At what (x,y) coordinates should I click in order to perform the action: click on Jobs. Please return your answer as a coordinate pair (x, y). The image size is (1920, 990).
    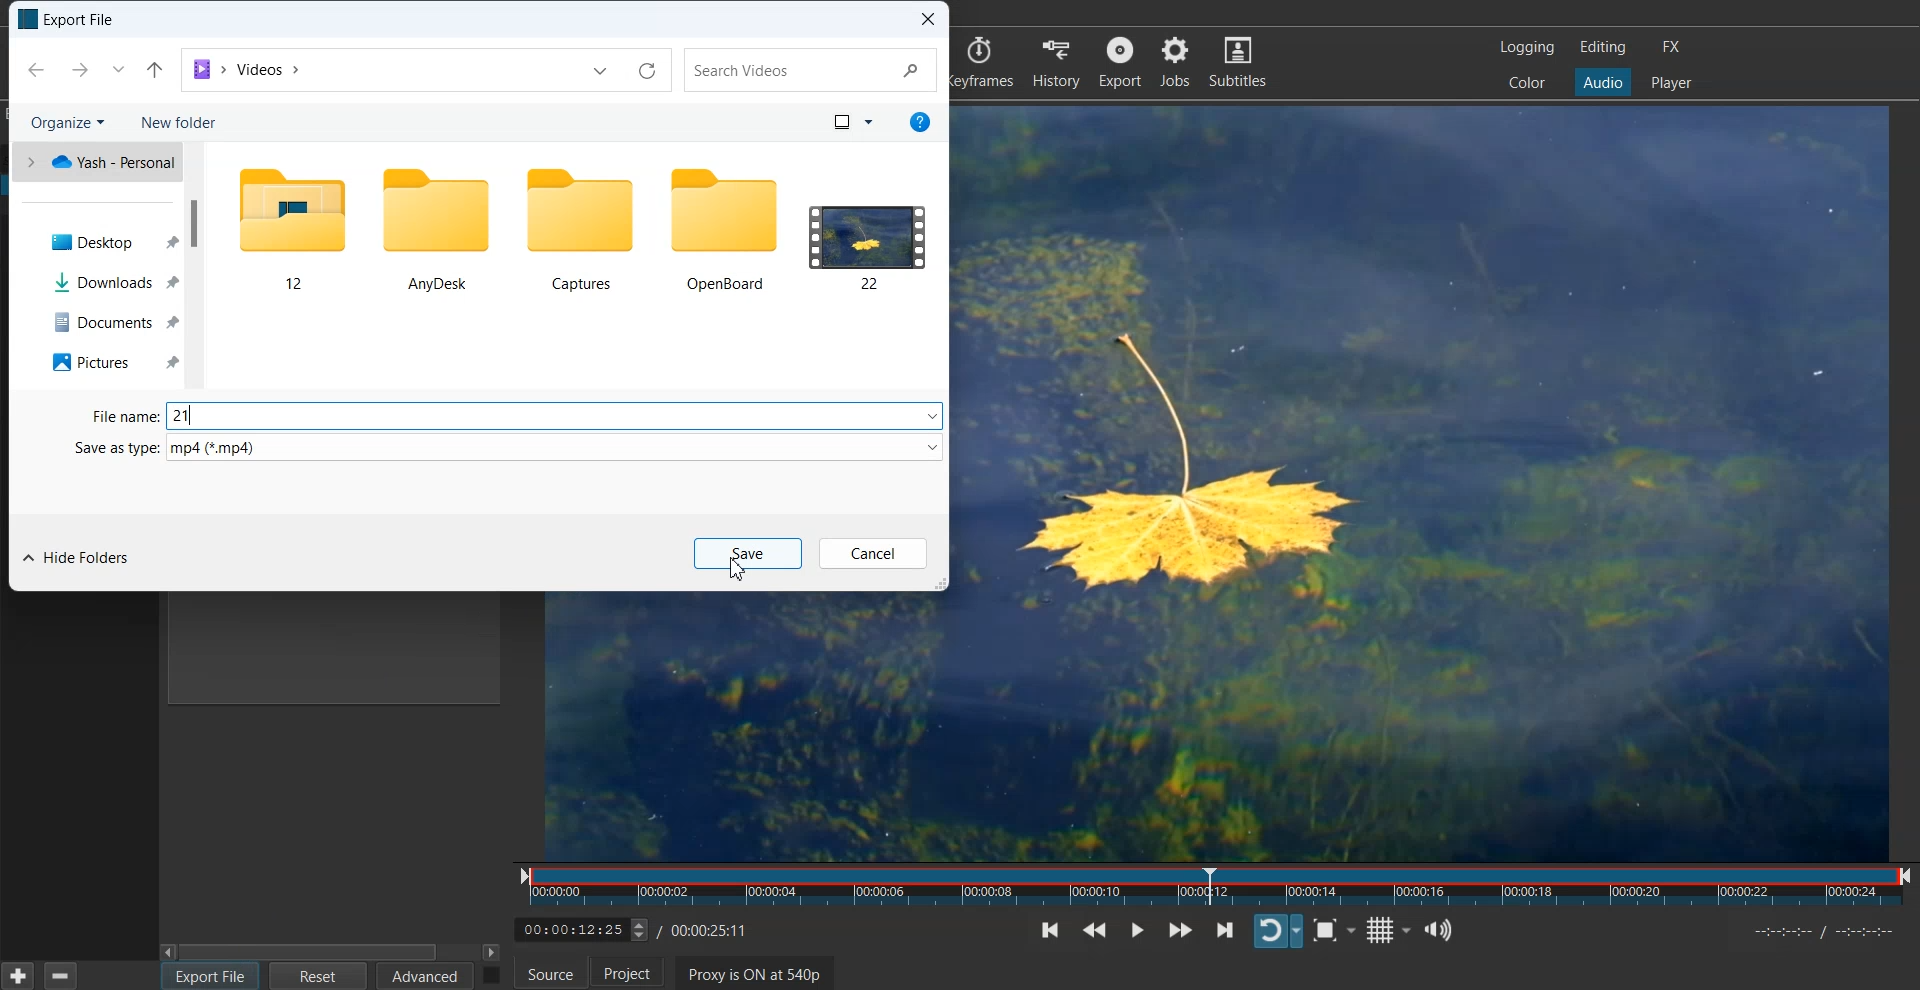
    Looking at the image, I should click on (1176, 62).